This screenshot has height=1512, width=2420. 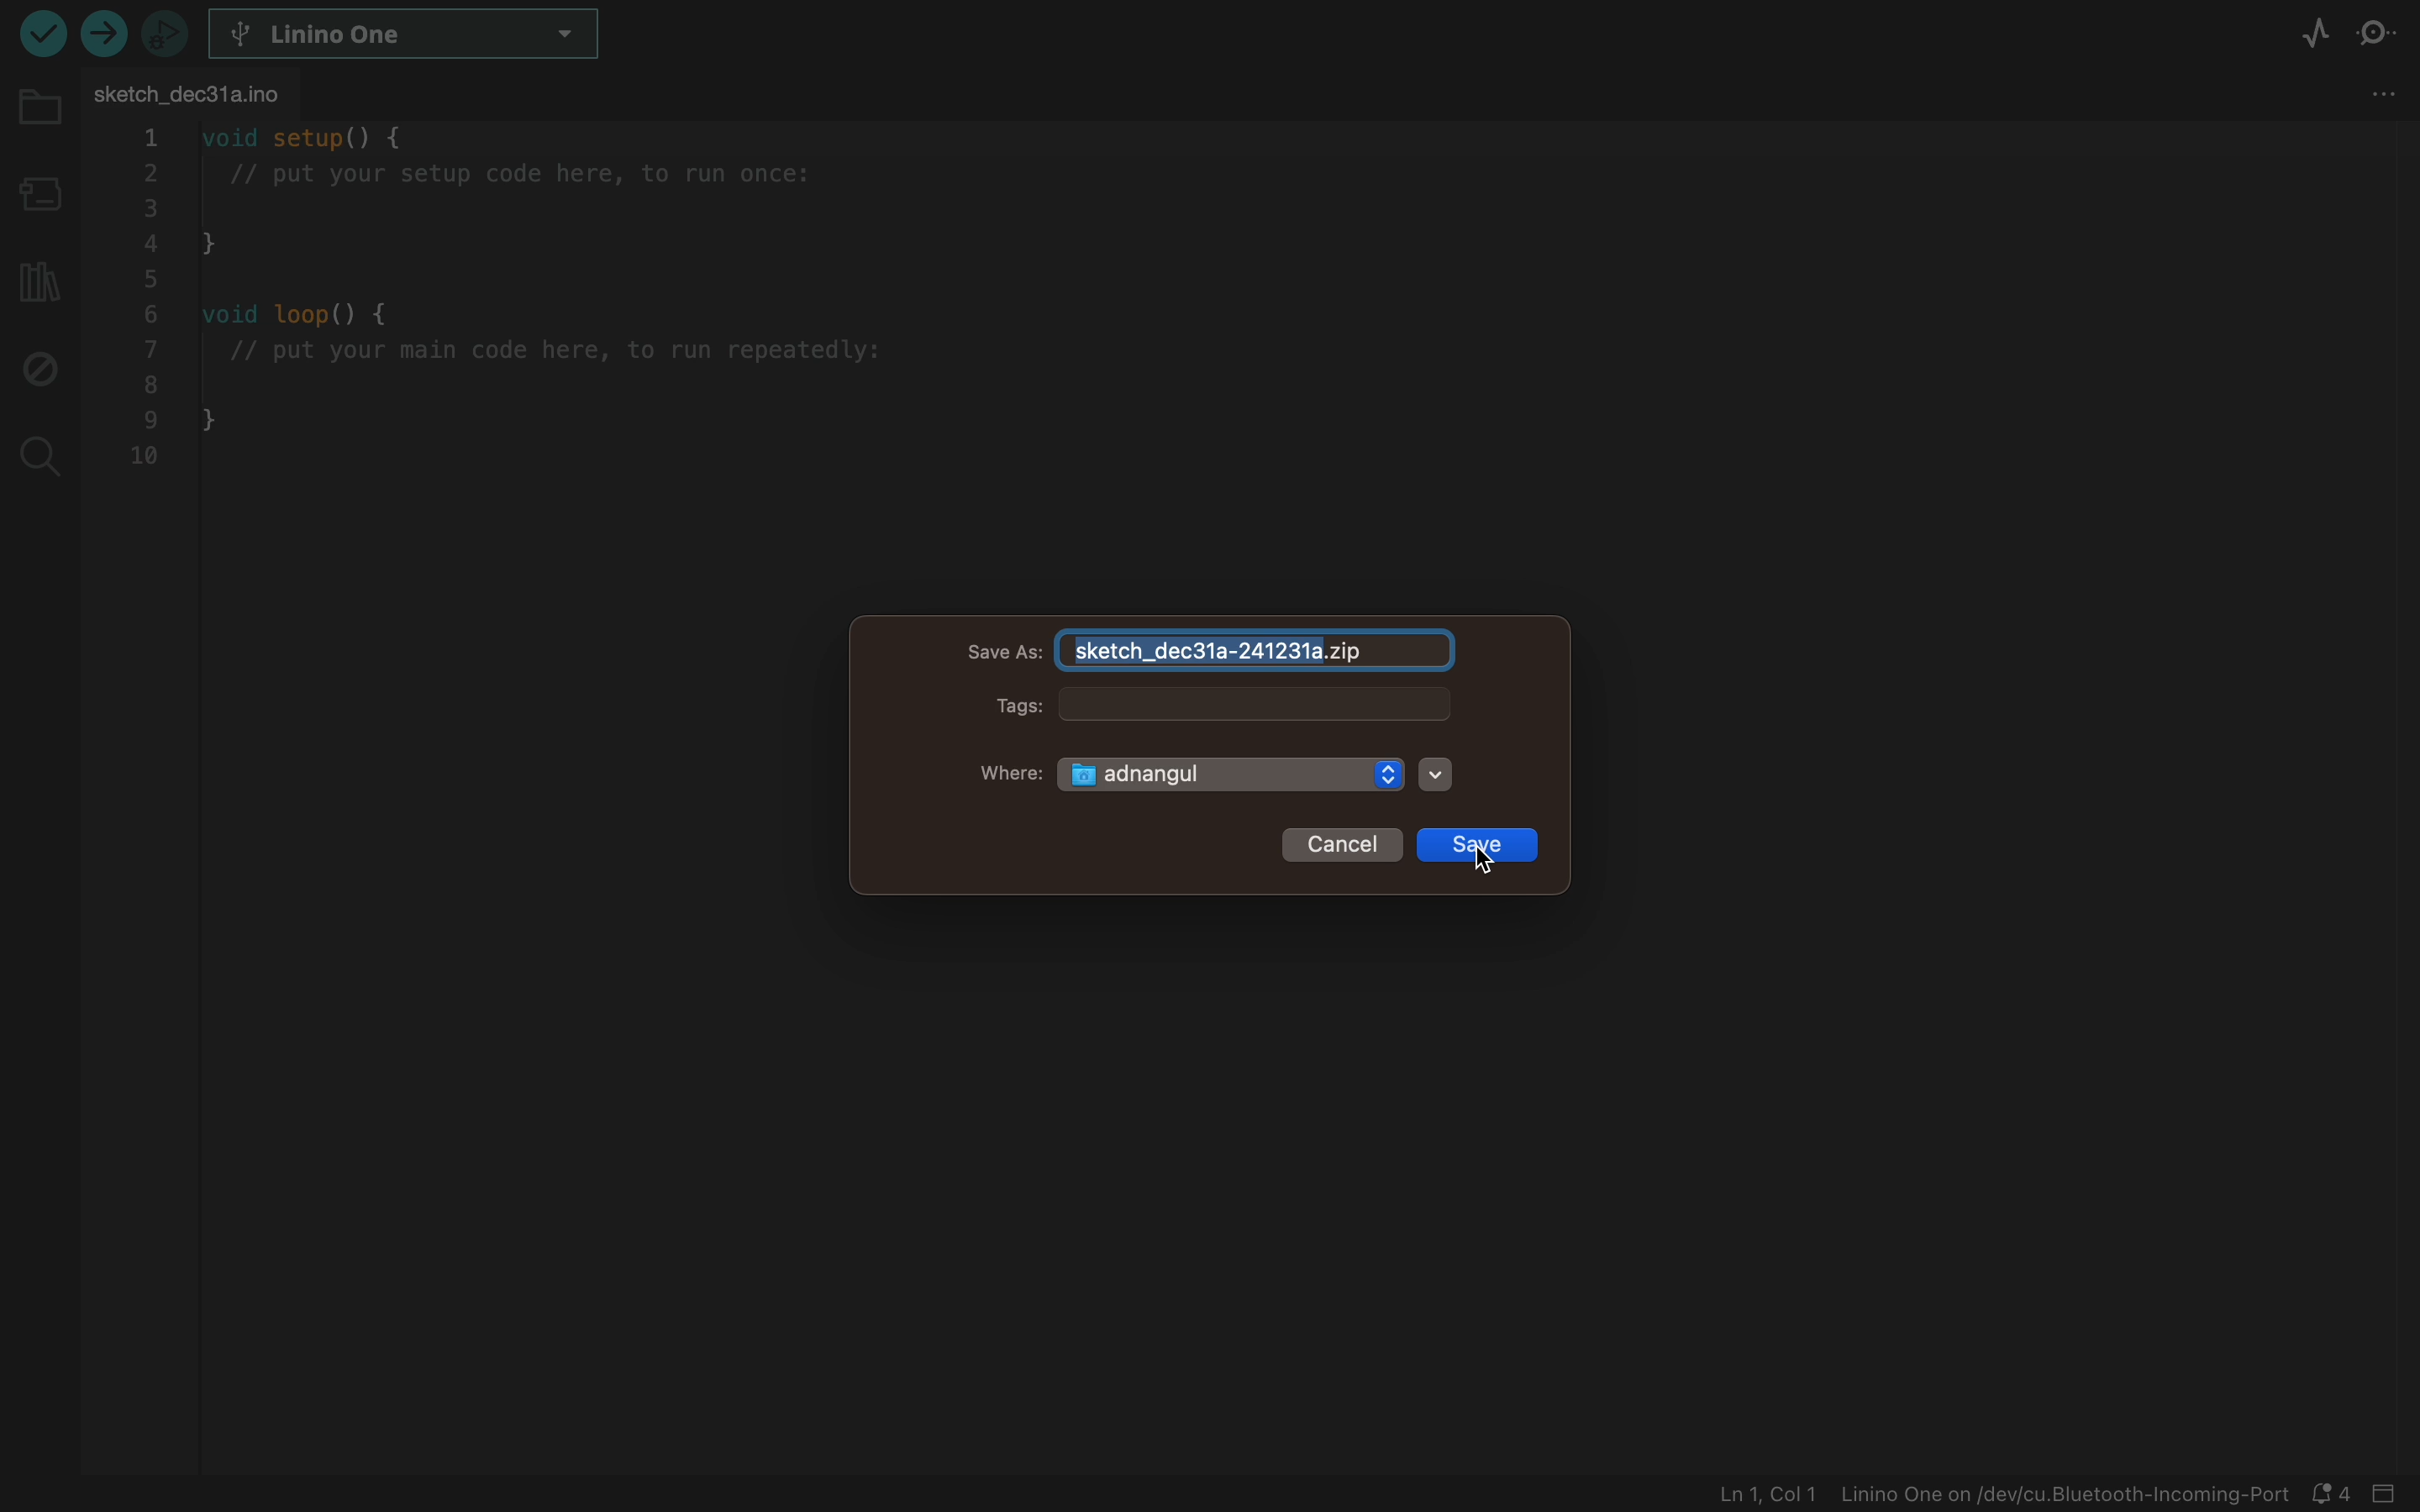 What do you see at coordinates (1011, 774) in the screenshot?
I see `where` at bounding box center [1011, 774].